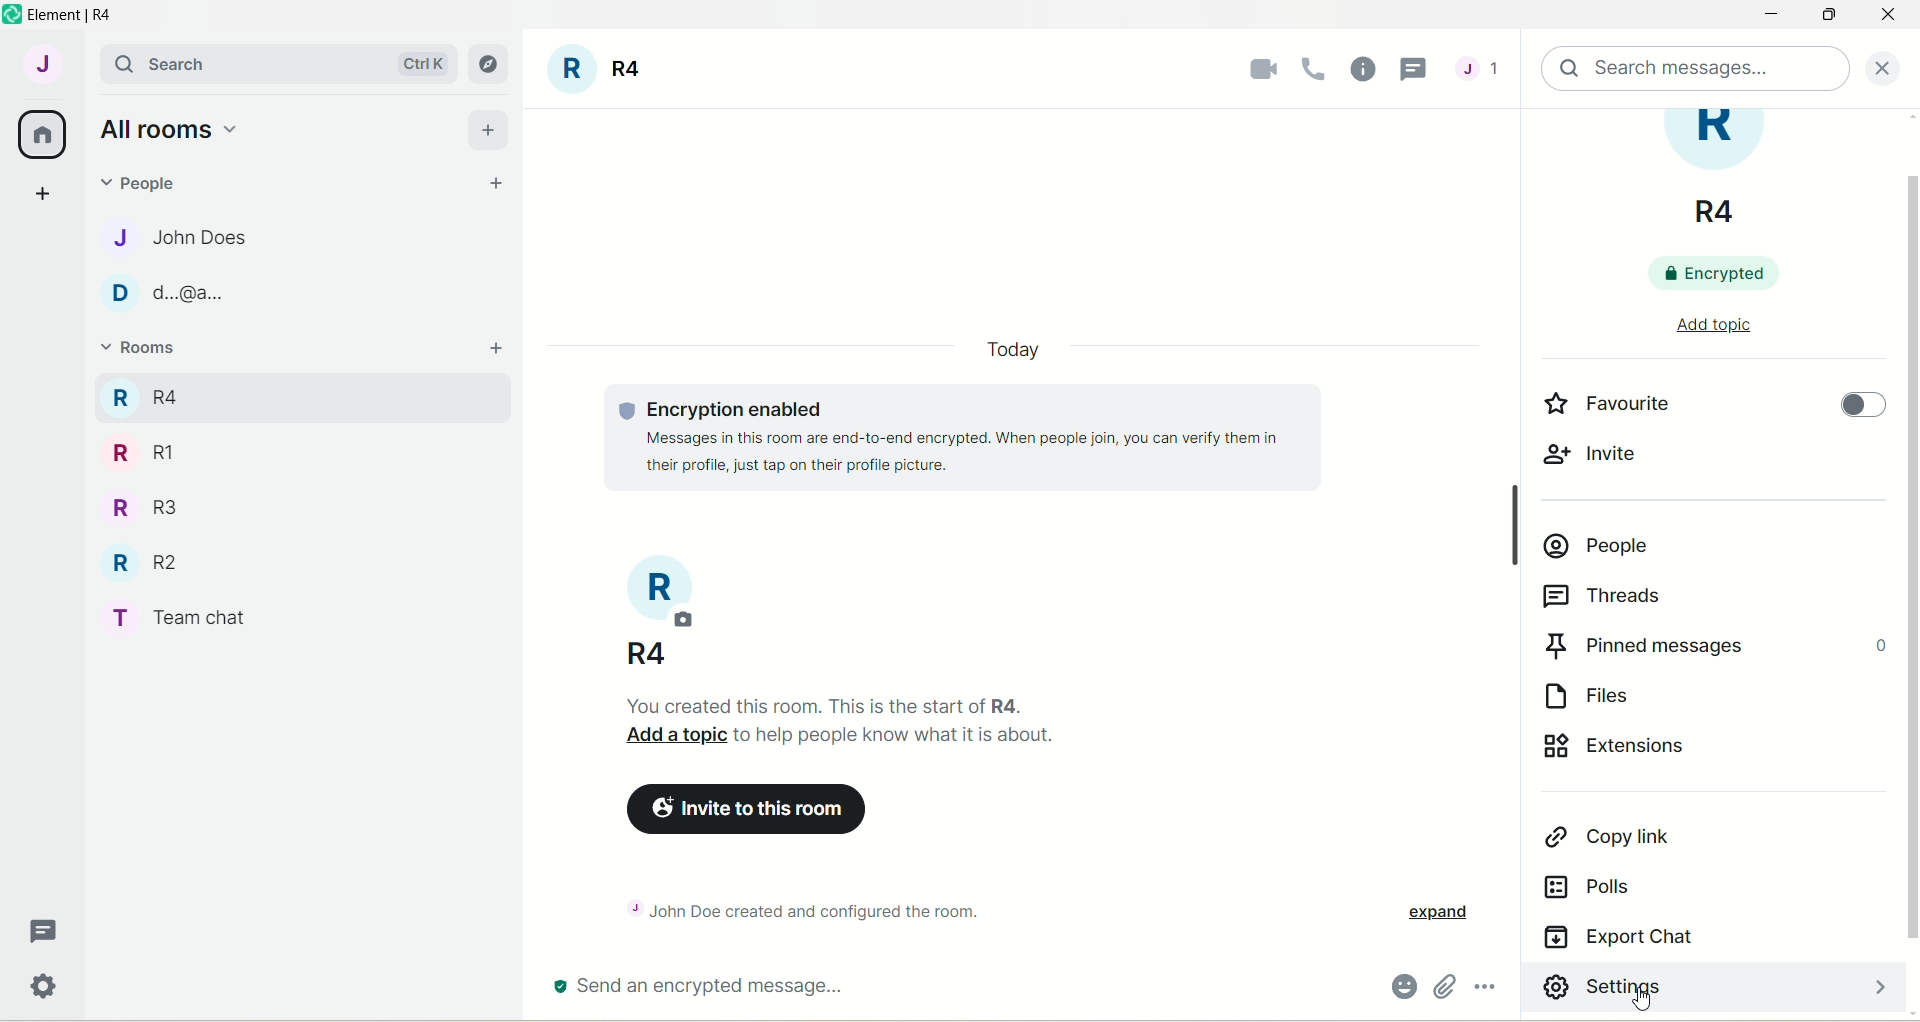 This screenshot has height=1022, width=1920. Describe the element at coordinates (1488, 989) in the screenshot. I see `options` at that location.